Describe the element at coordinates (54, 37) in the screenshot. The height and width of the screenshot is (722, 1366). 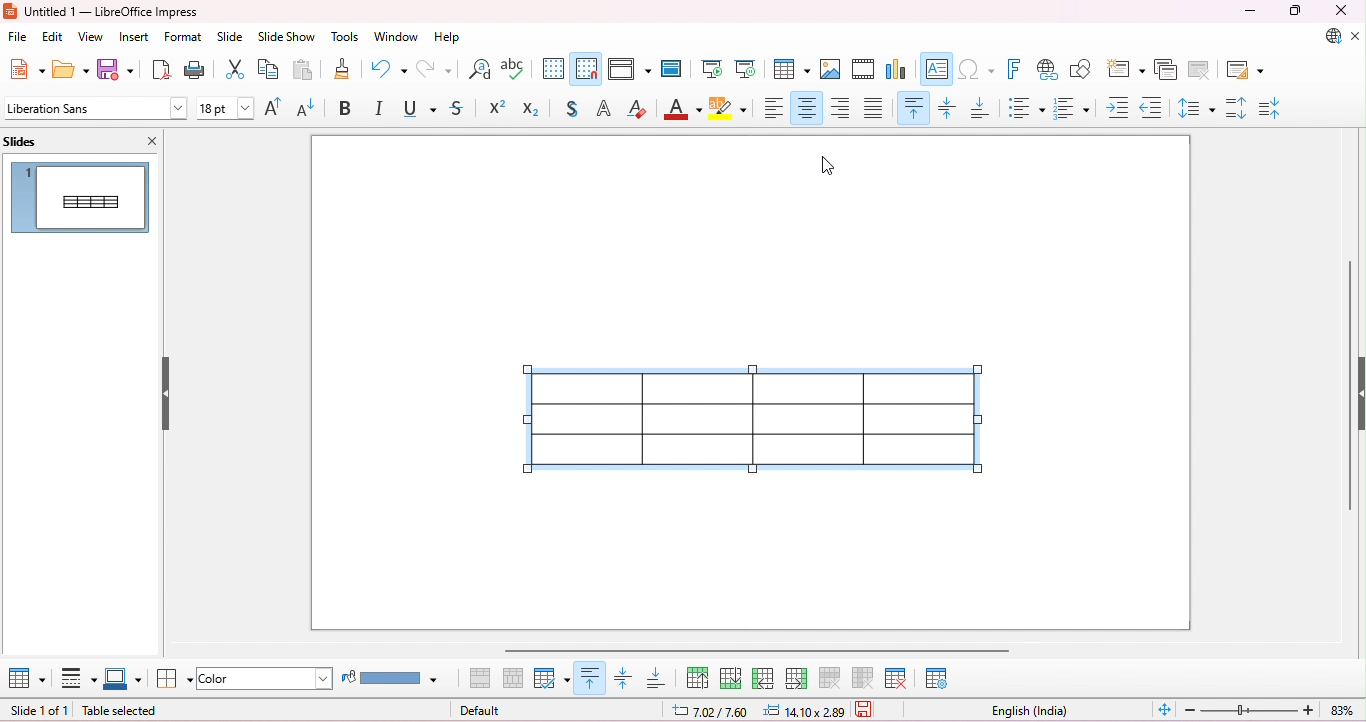
I see `edit` at that location.